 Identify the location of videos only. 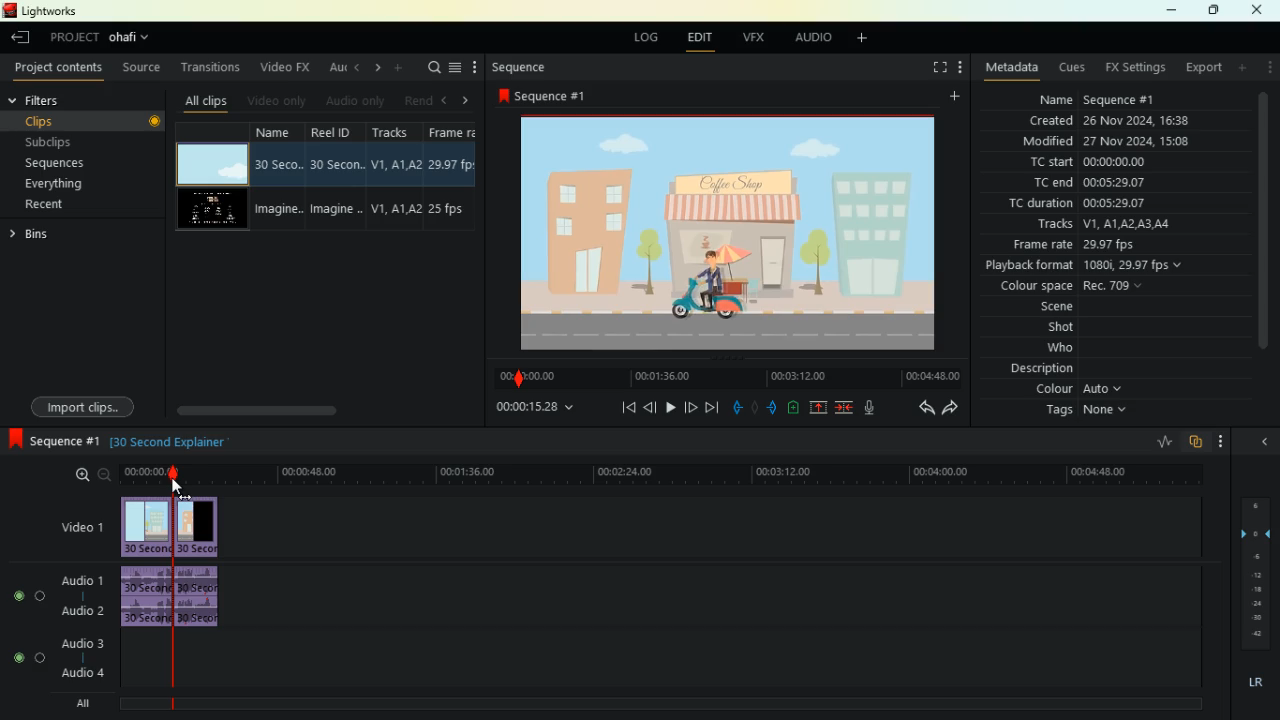
(279, 102).